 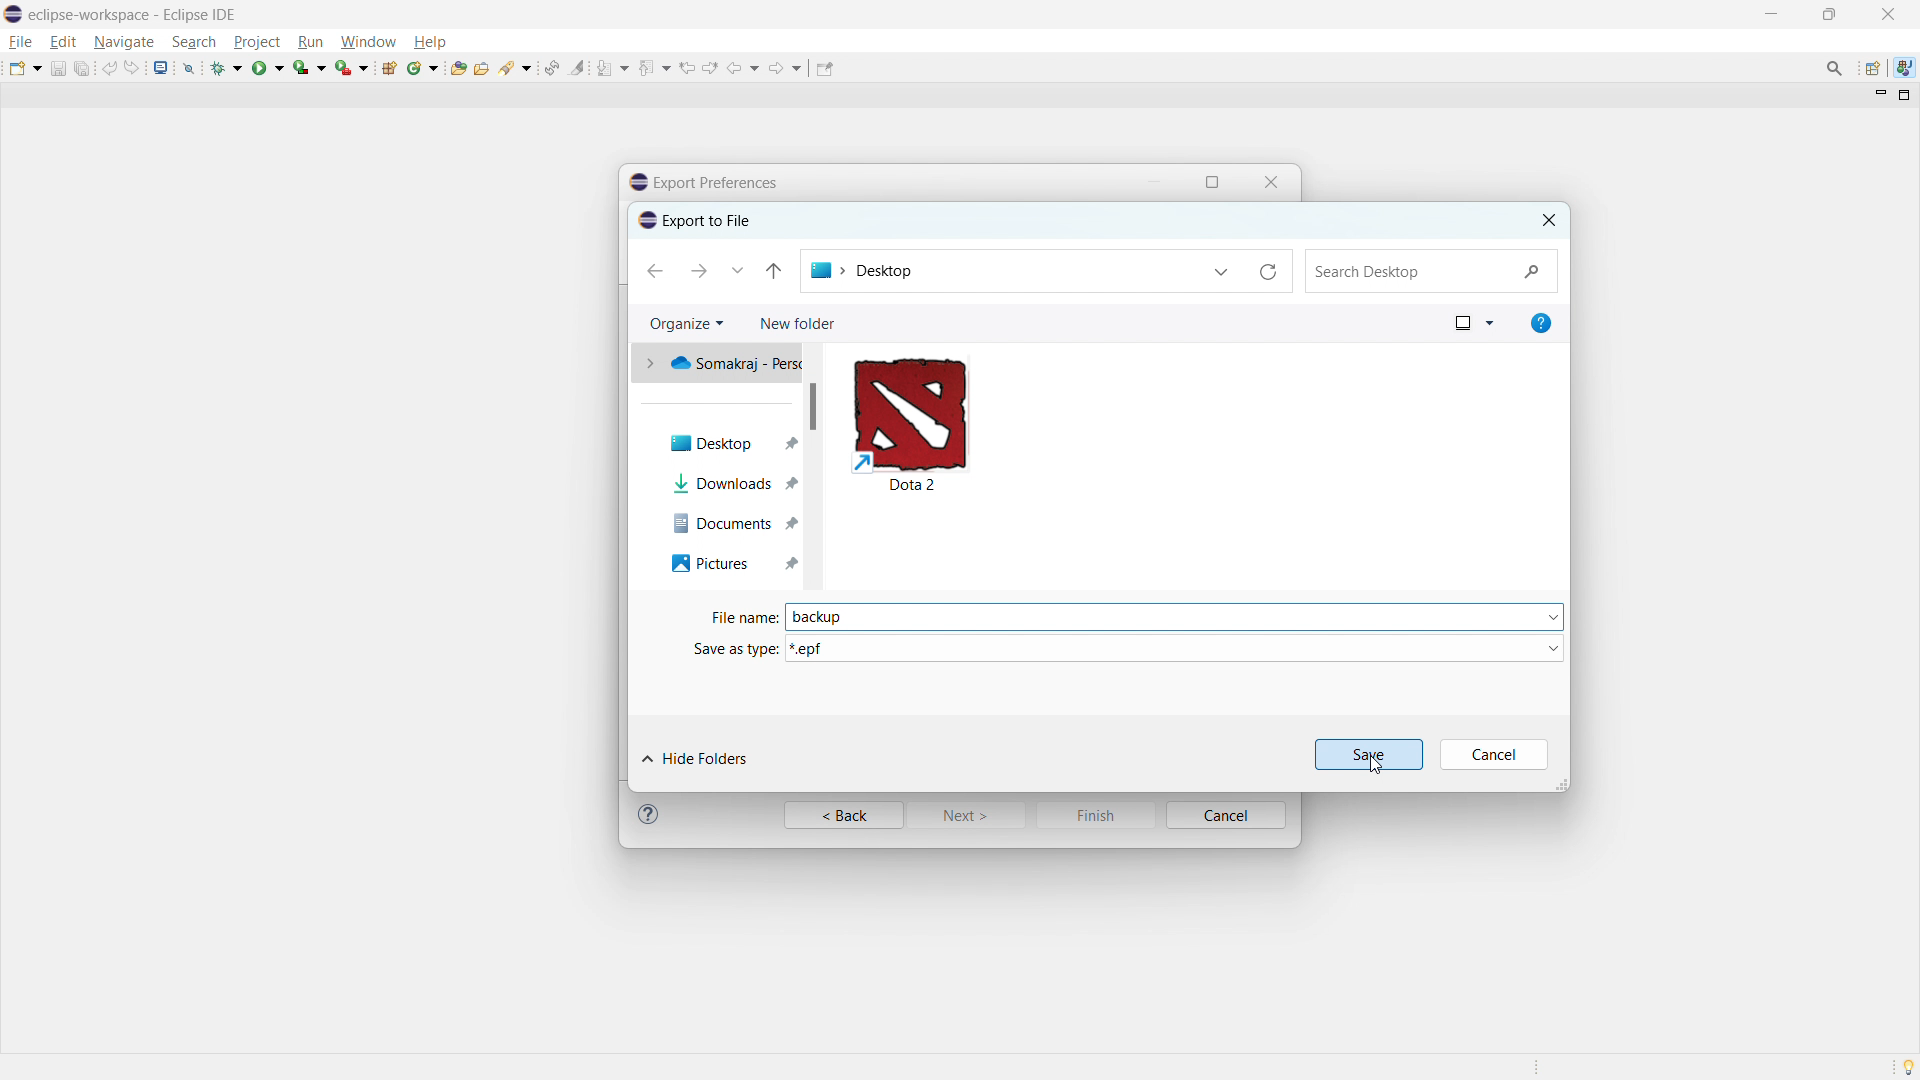 I want to click on java, so click(x=1904, y=66).